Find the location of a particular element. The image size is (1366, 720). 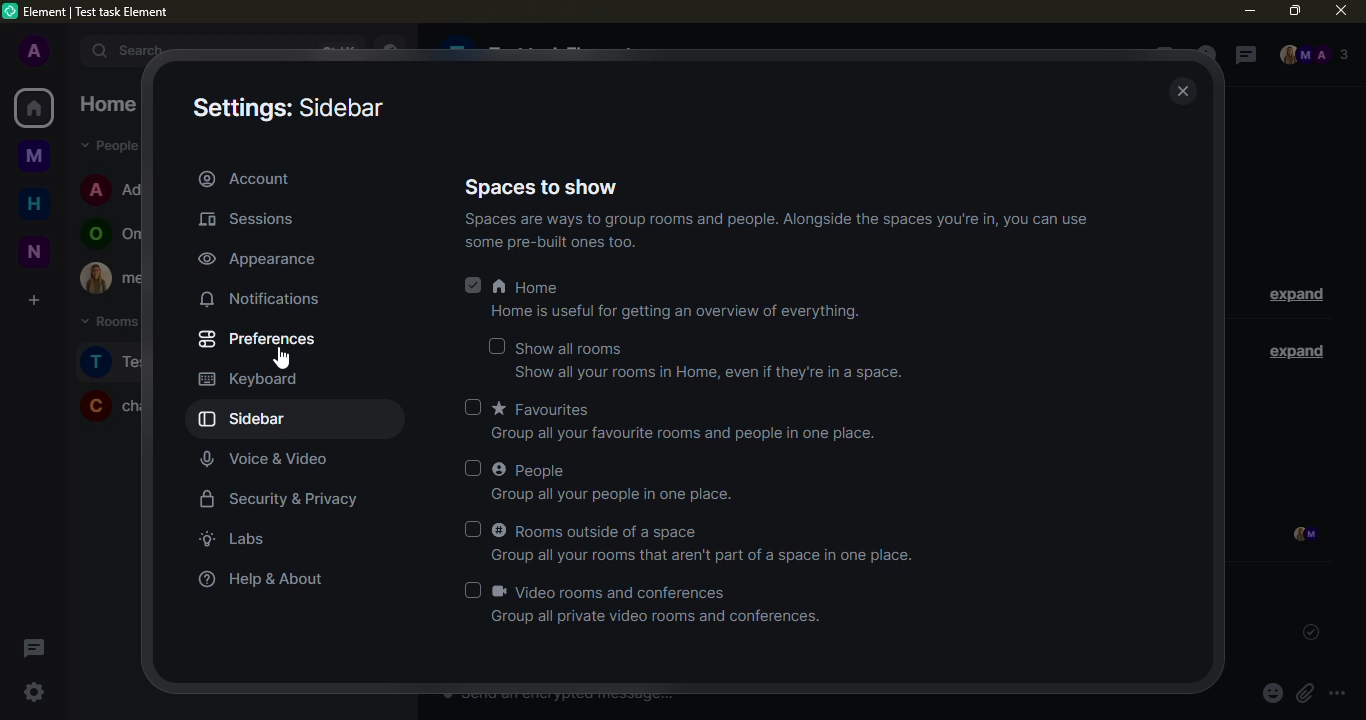

sessions is located at coordinates (253, 220).